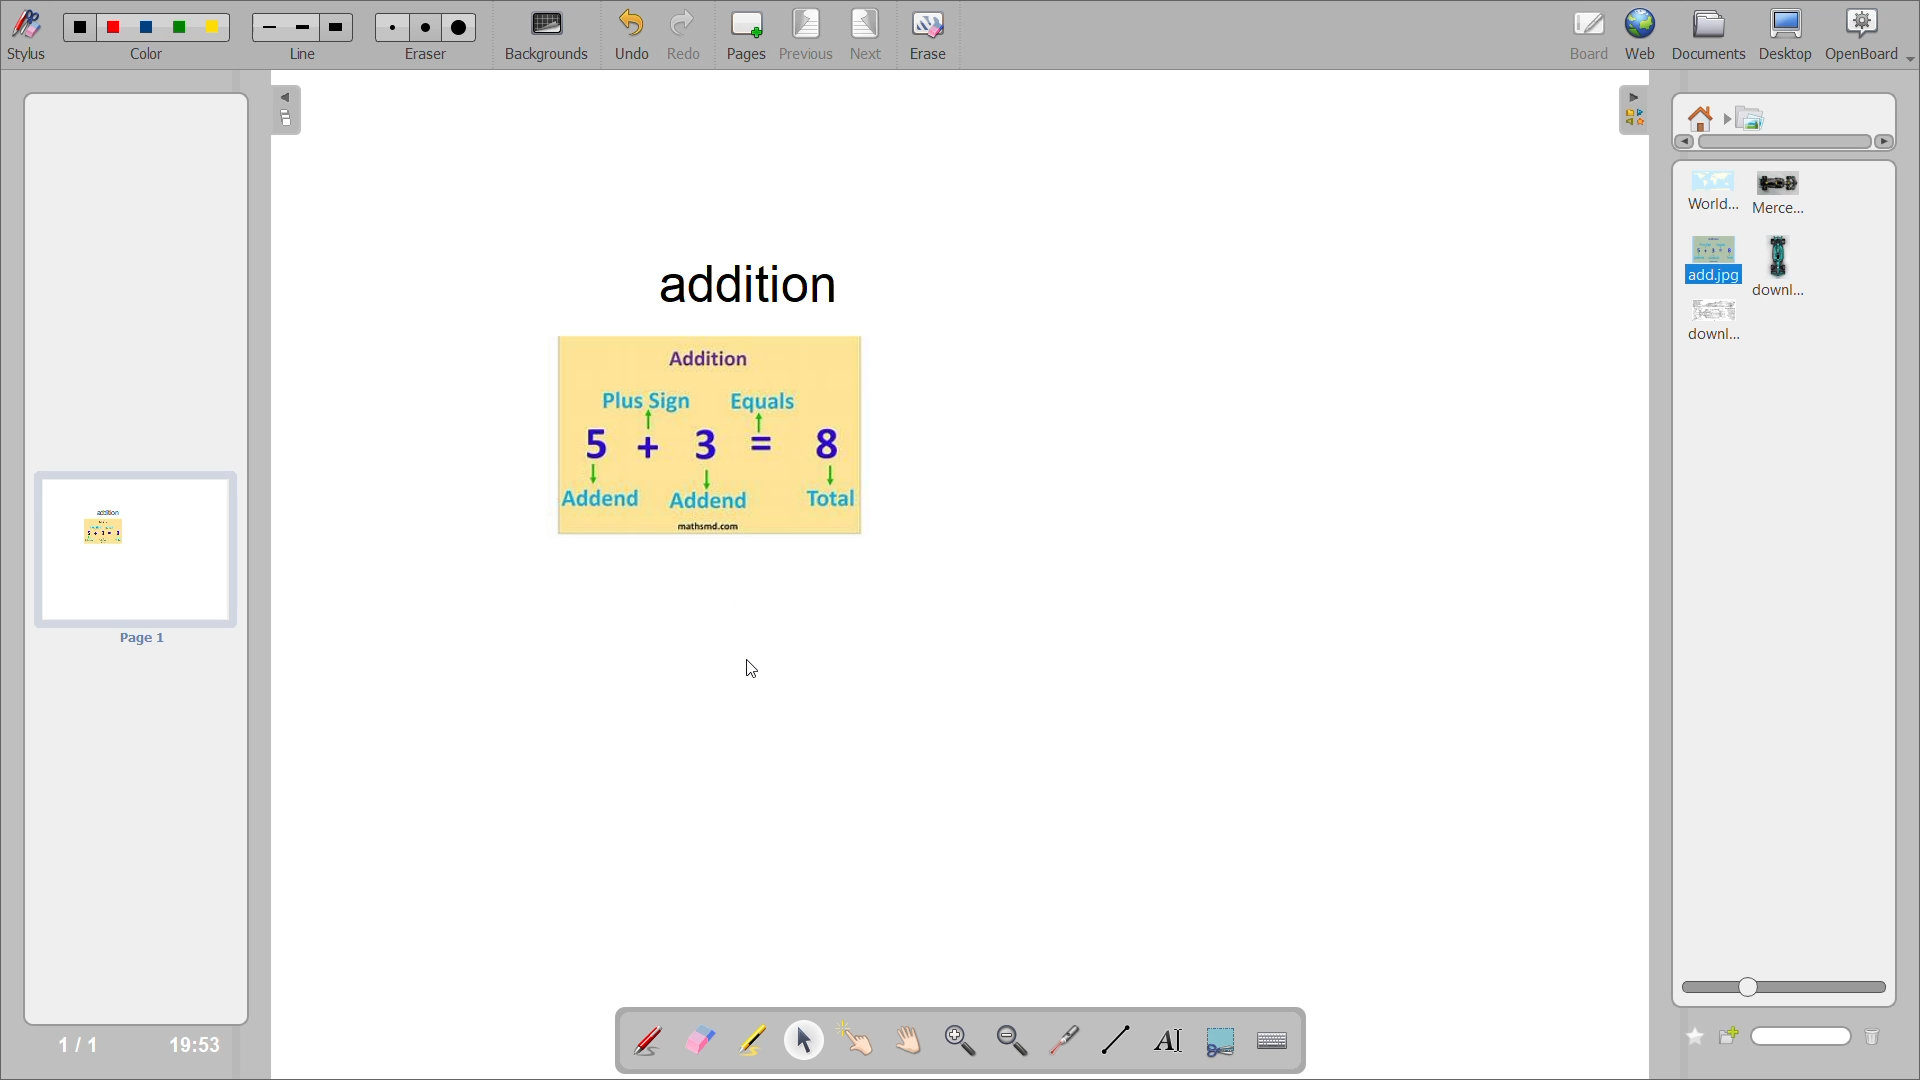 The width and height of the screenshot is (1920, 1080). What do you see at coordinates (1872, 35) in the screenshot?
I see `openboard` at bounding box center [1872, 35].